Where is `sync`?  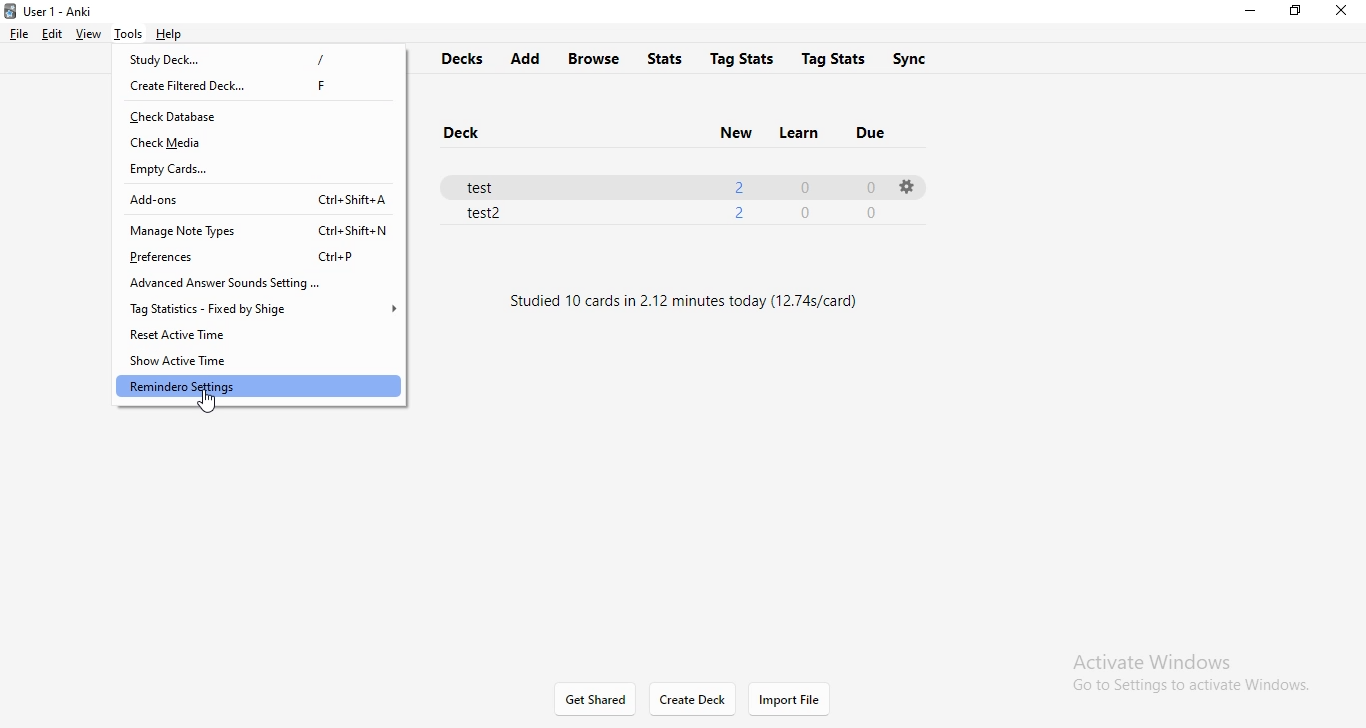
sync is located at coordinates (923, 59).